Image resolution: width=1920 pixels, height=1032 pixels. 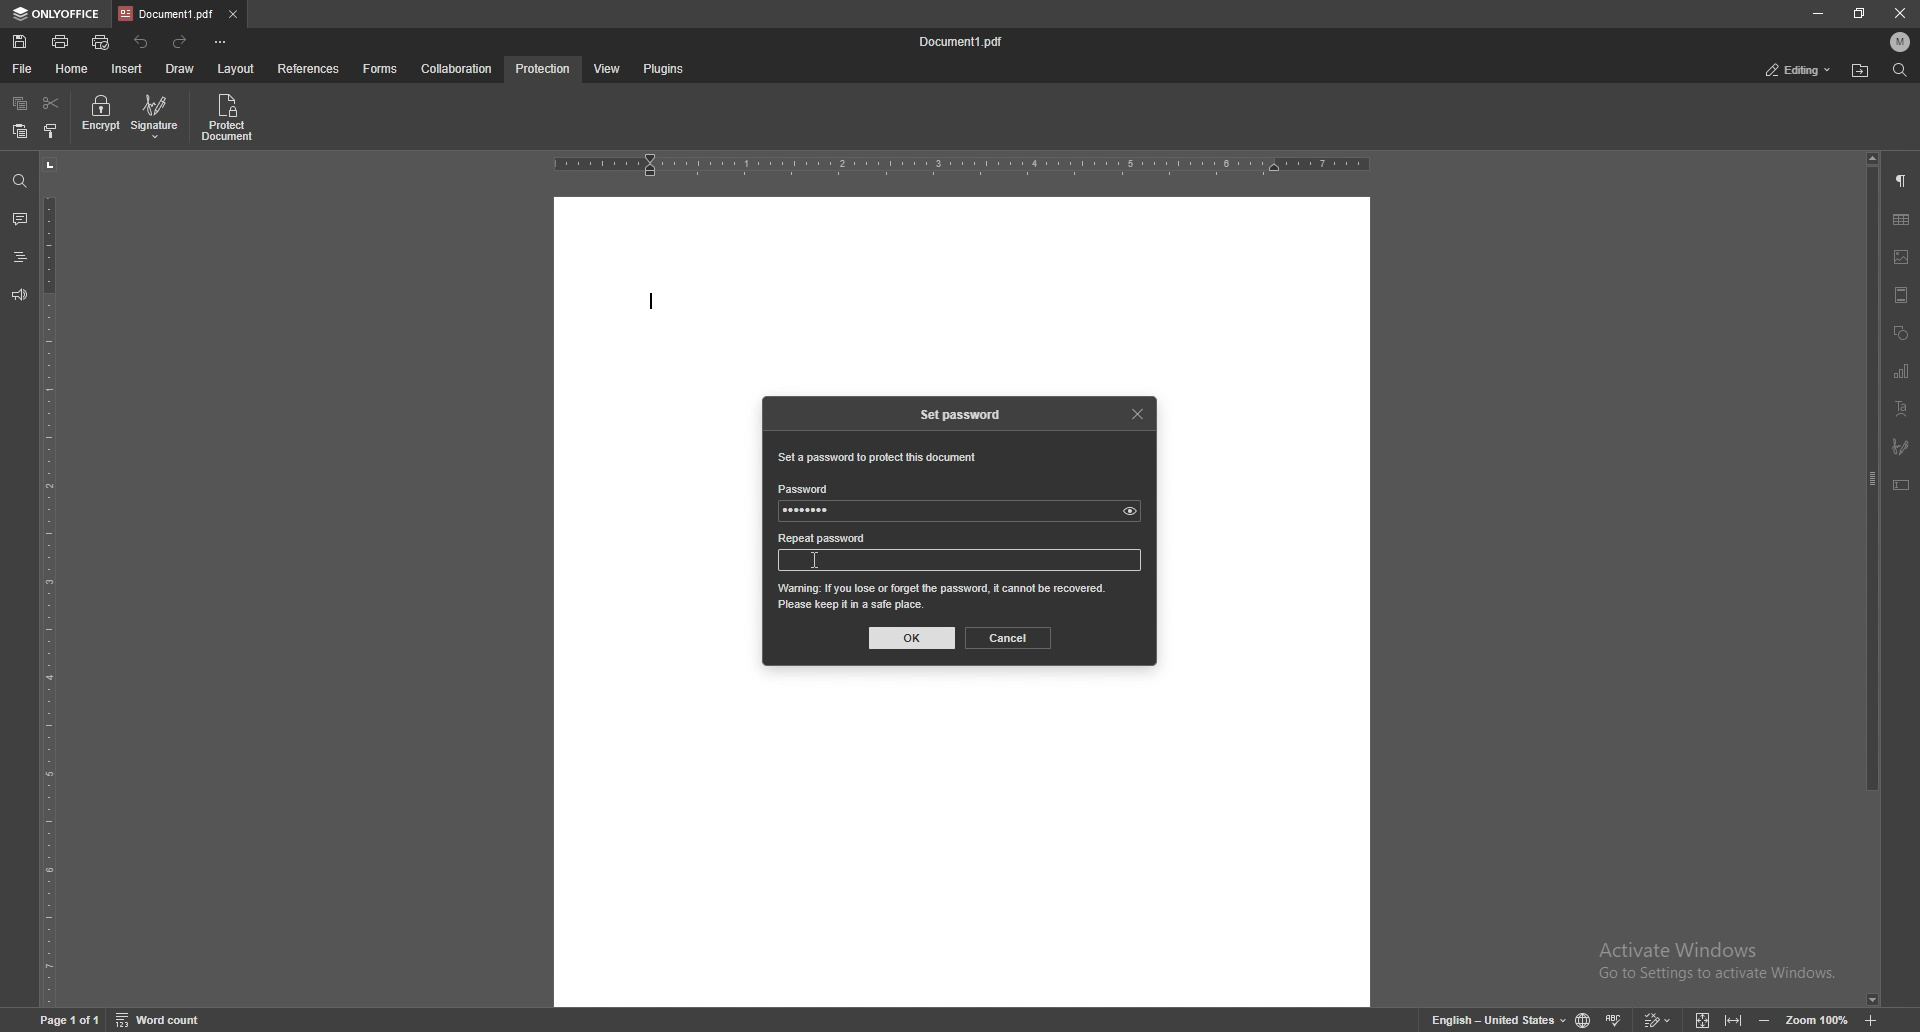 I want to click on fit to screen, so click(x=1703, y=1019).